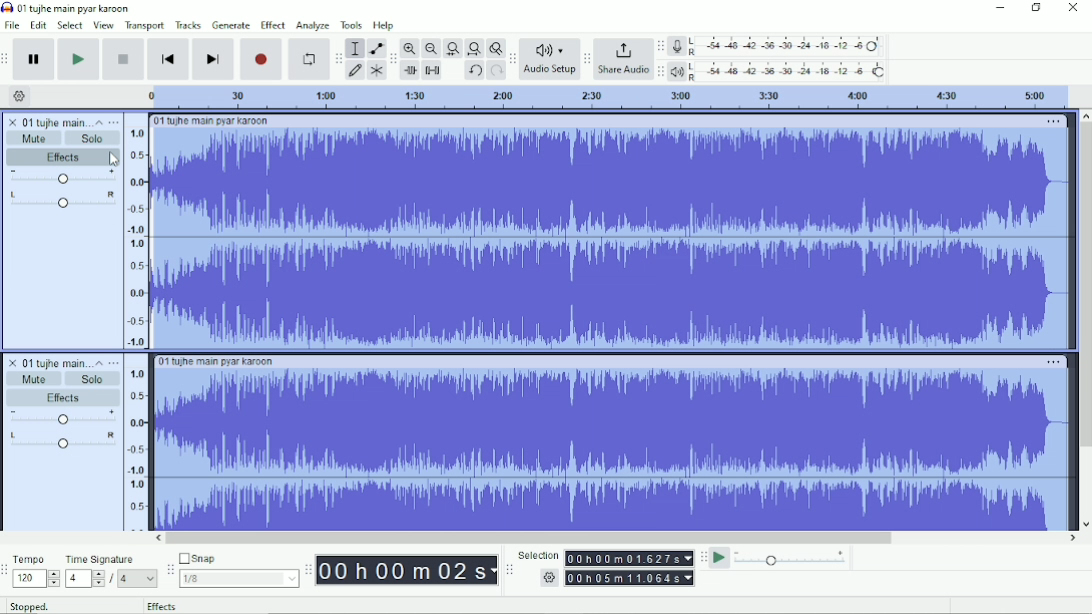 Image resolution: width=1092 pixels, height=614 pixels. I want to click on Audacity time toolbar, so click(308, 569).